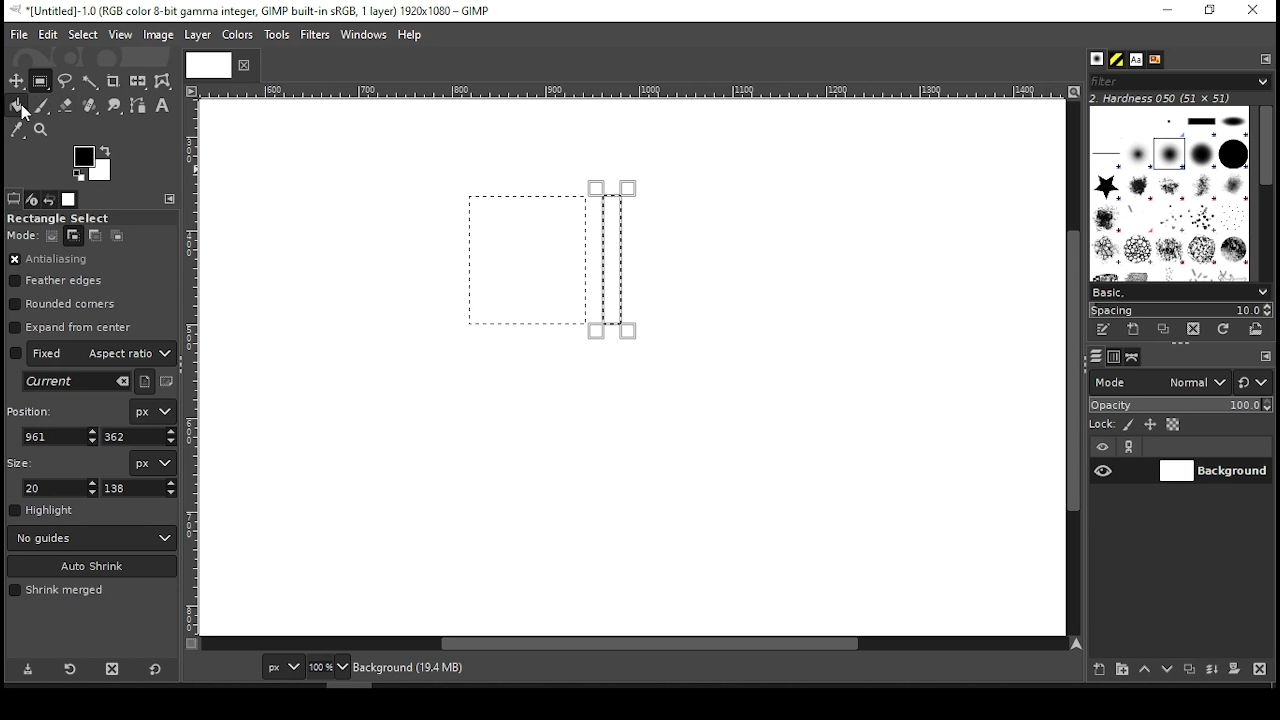 The height and width of the screenshot is (720, 1280). Describe the element at coordinates (1172, 425) in the screenshot. I see `lock alpha channel` at that location.